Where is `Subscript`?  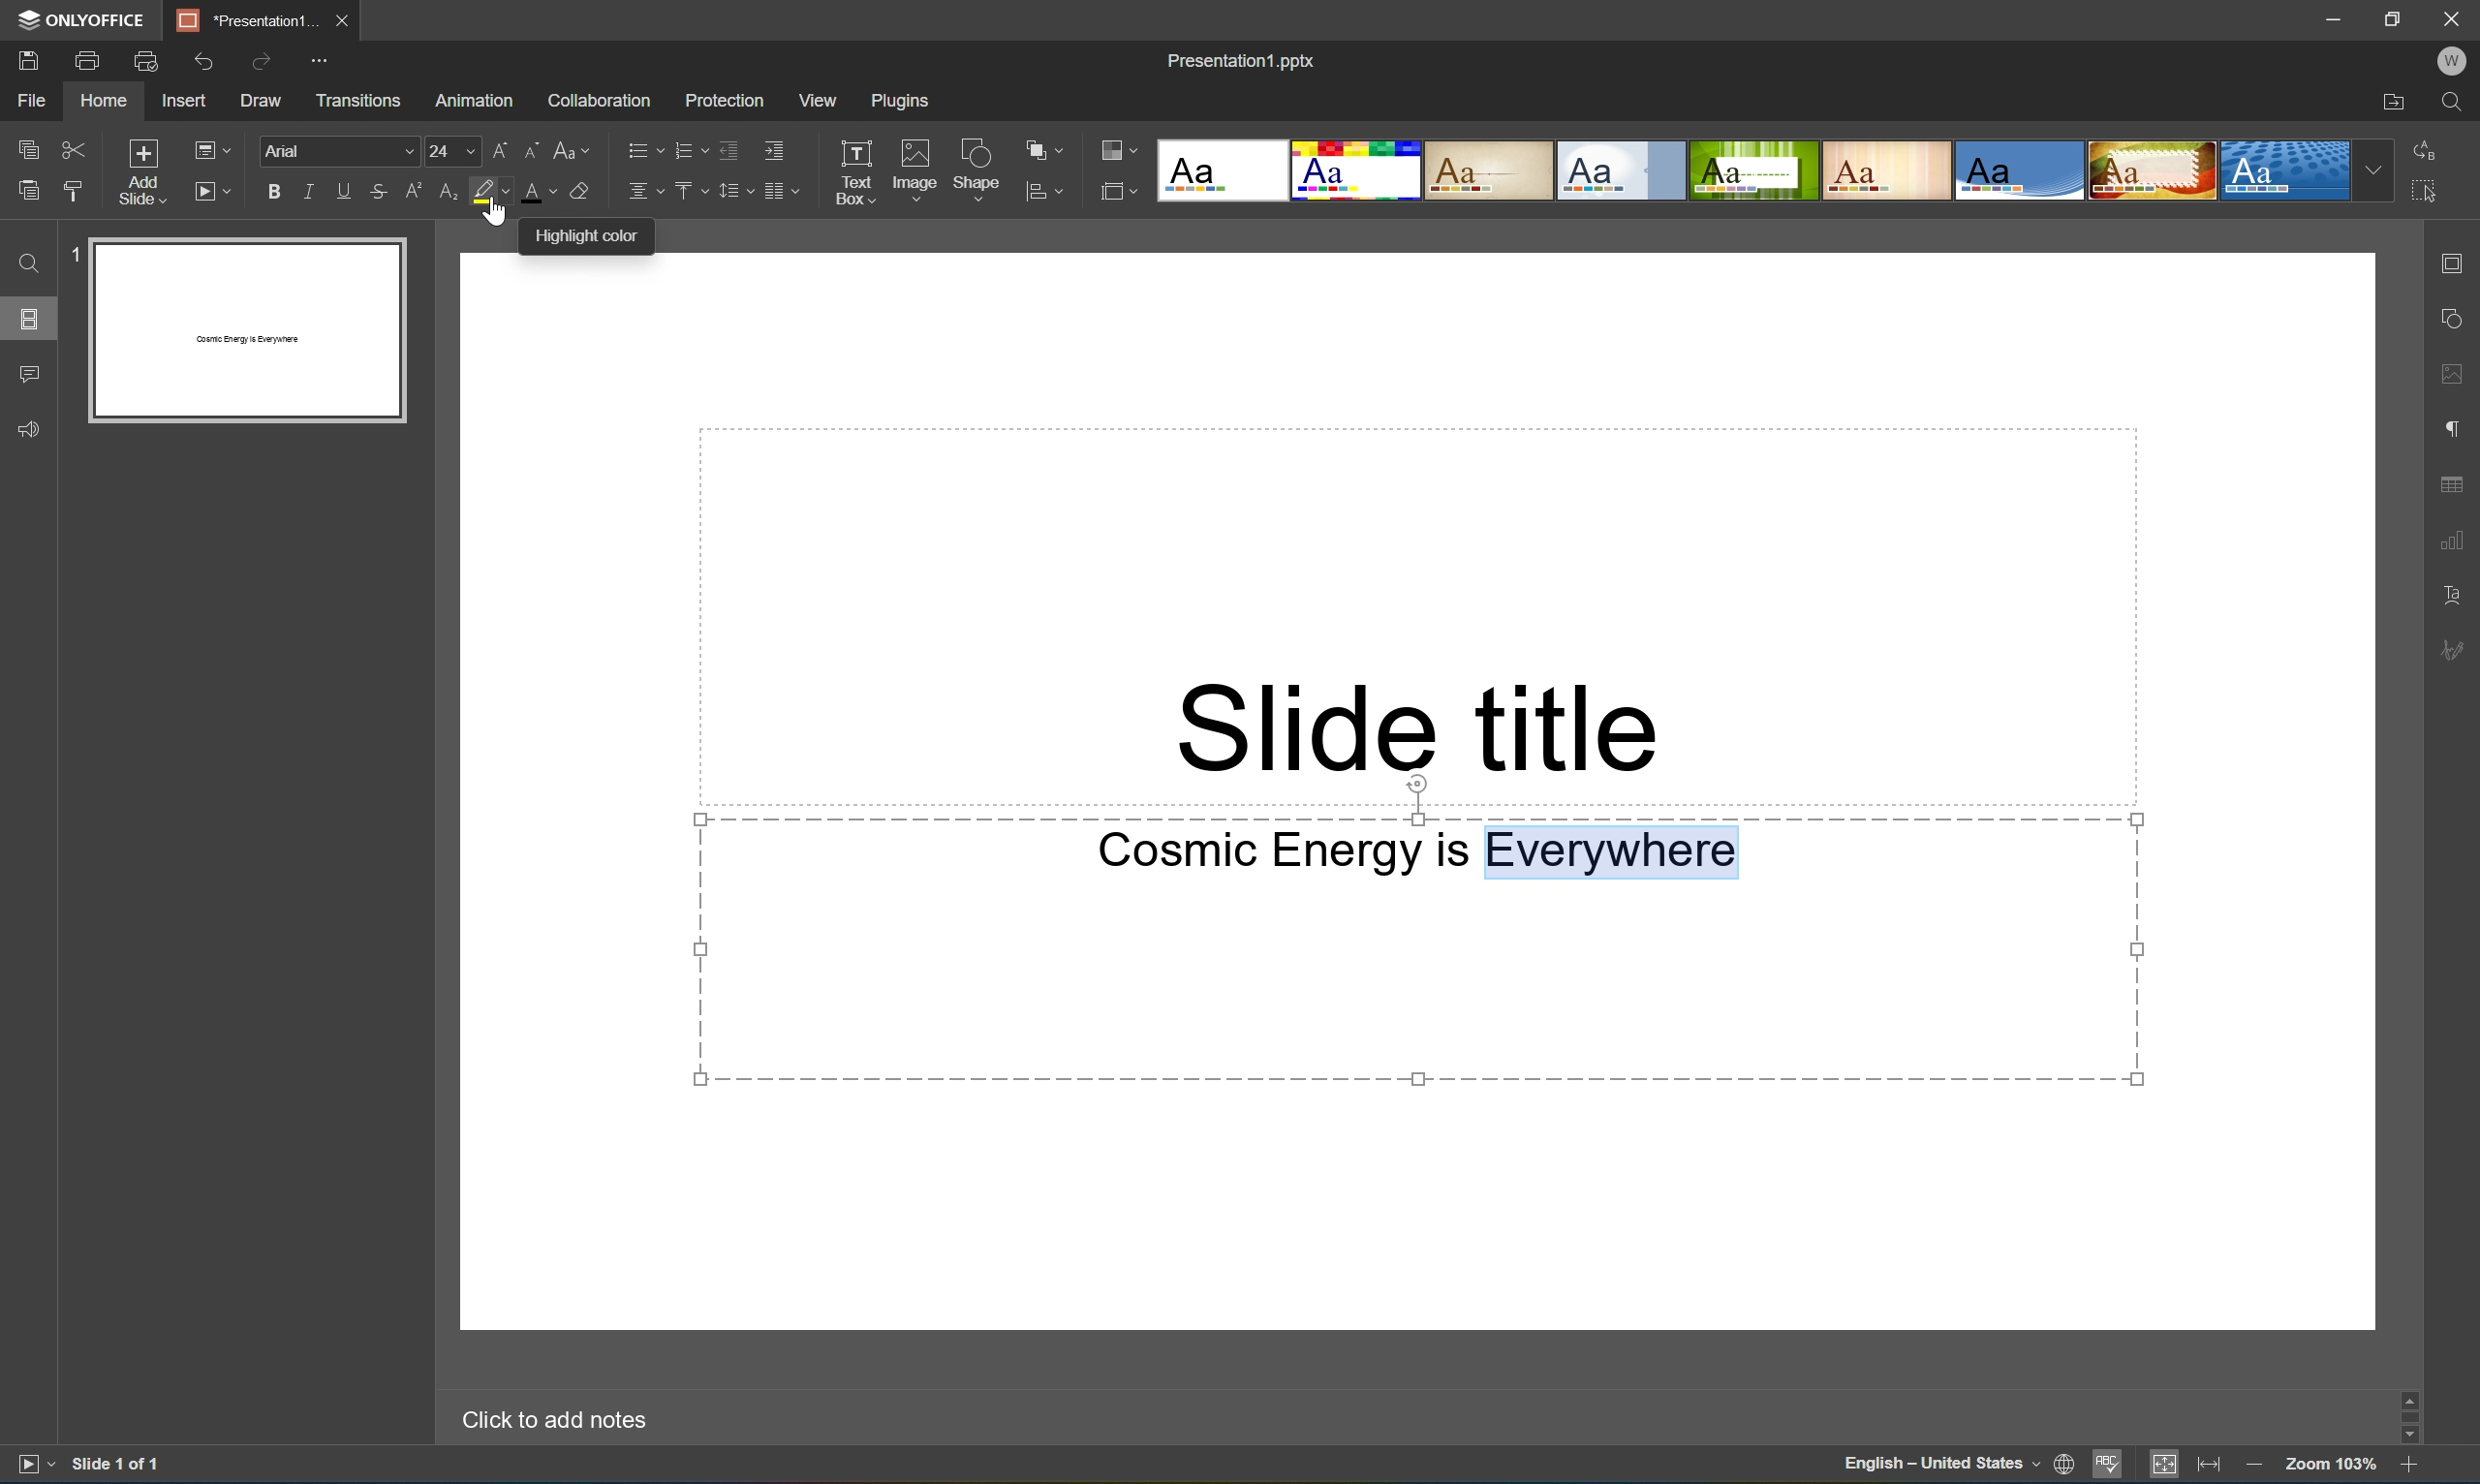 Subscript is located at coordinates (450, 189).